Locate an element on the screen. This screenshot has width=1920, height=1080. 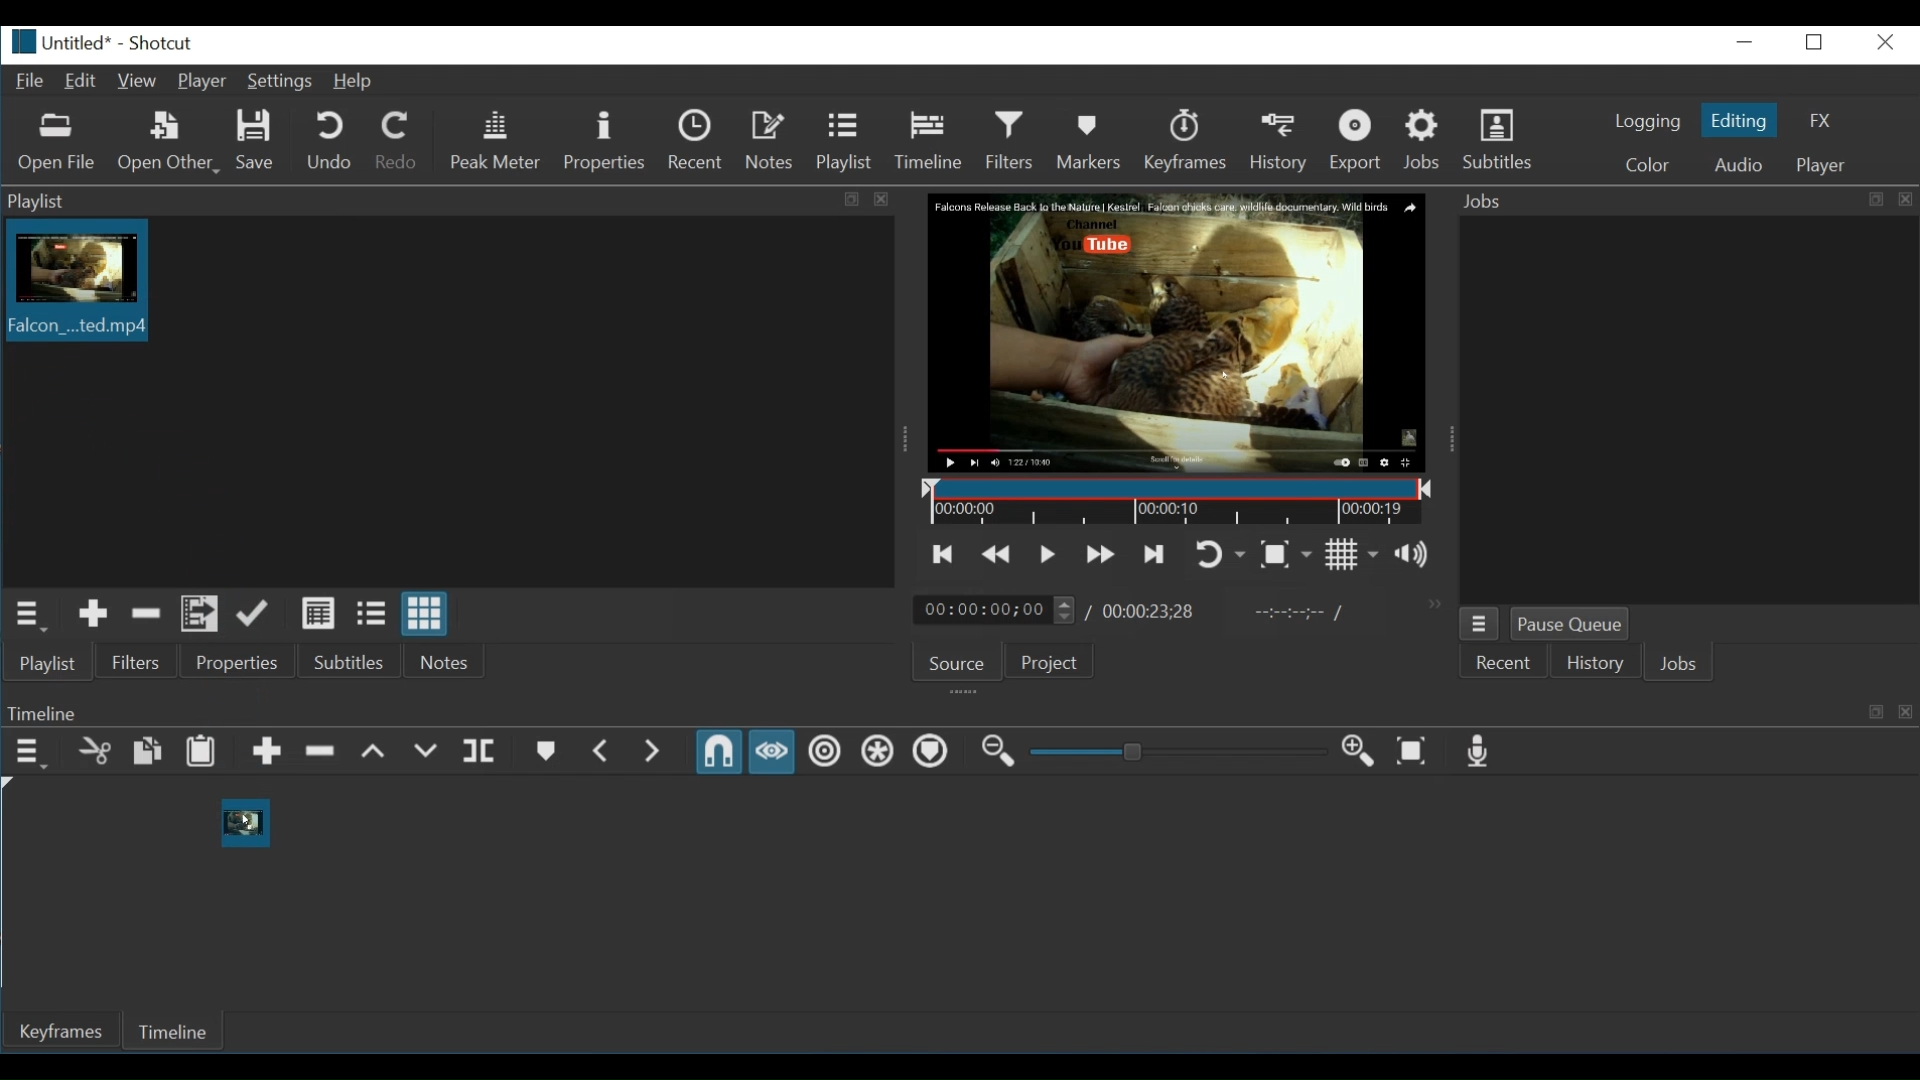
Current location is located at coordinates (997, 611).